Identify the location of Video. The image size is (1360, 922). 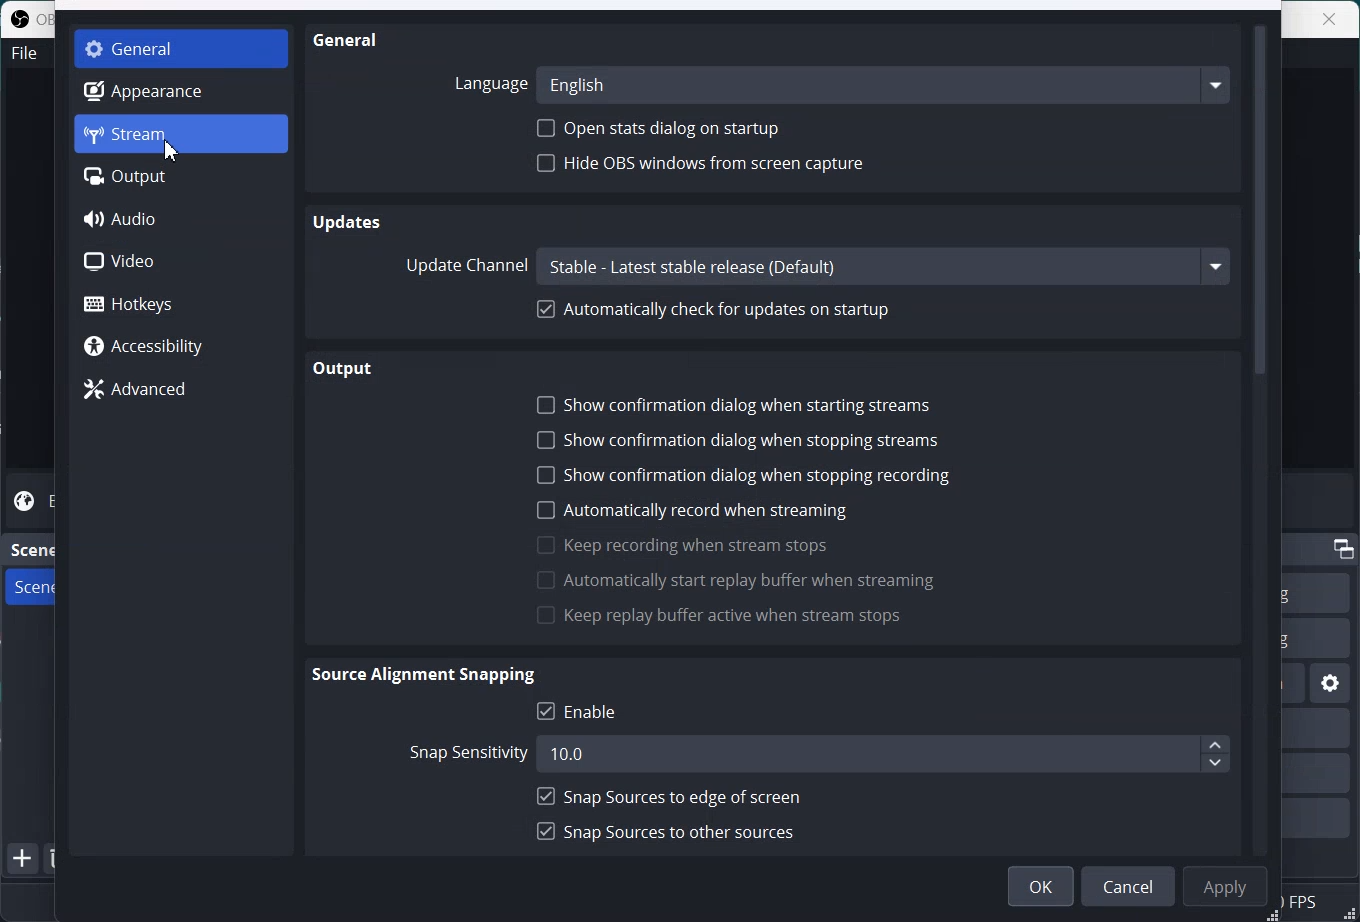
(181, 261).